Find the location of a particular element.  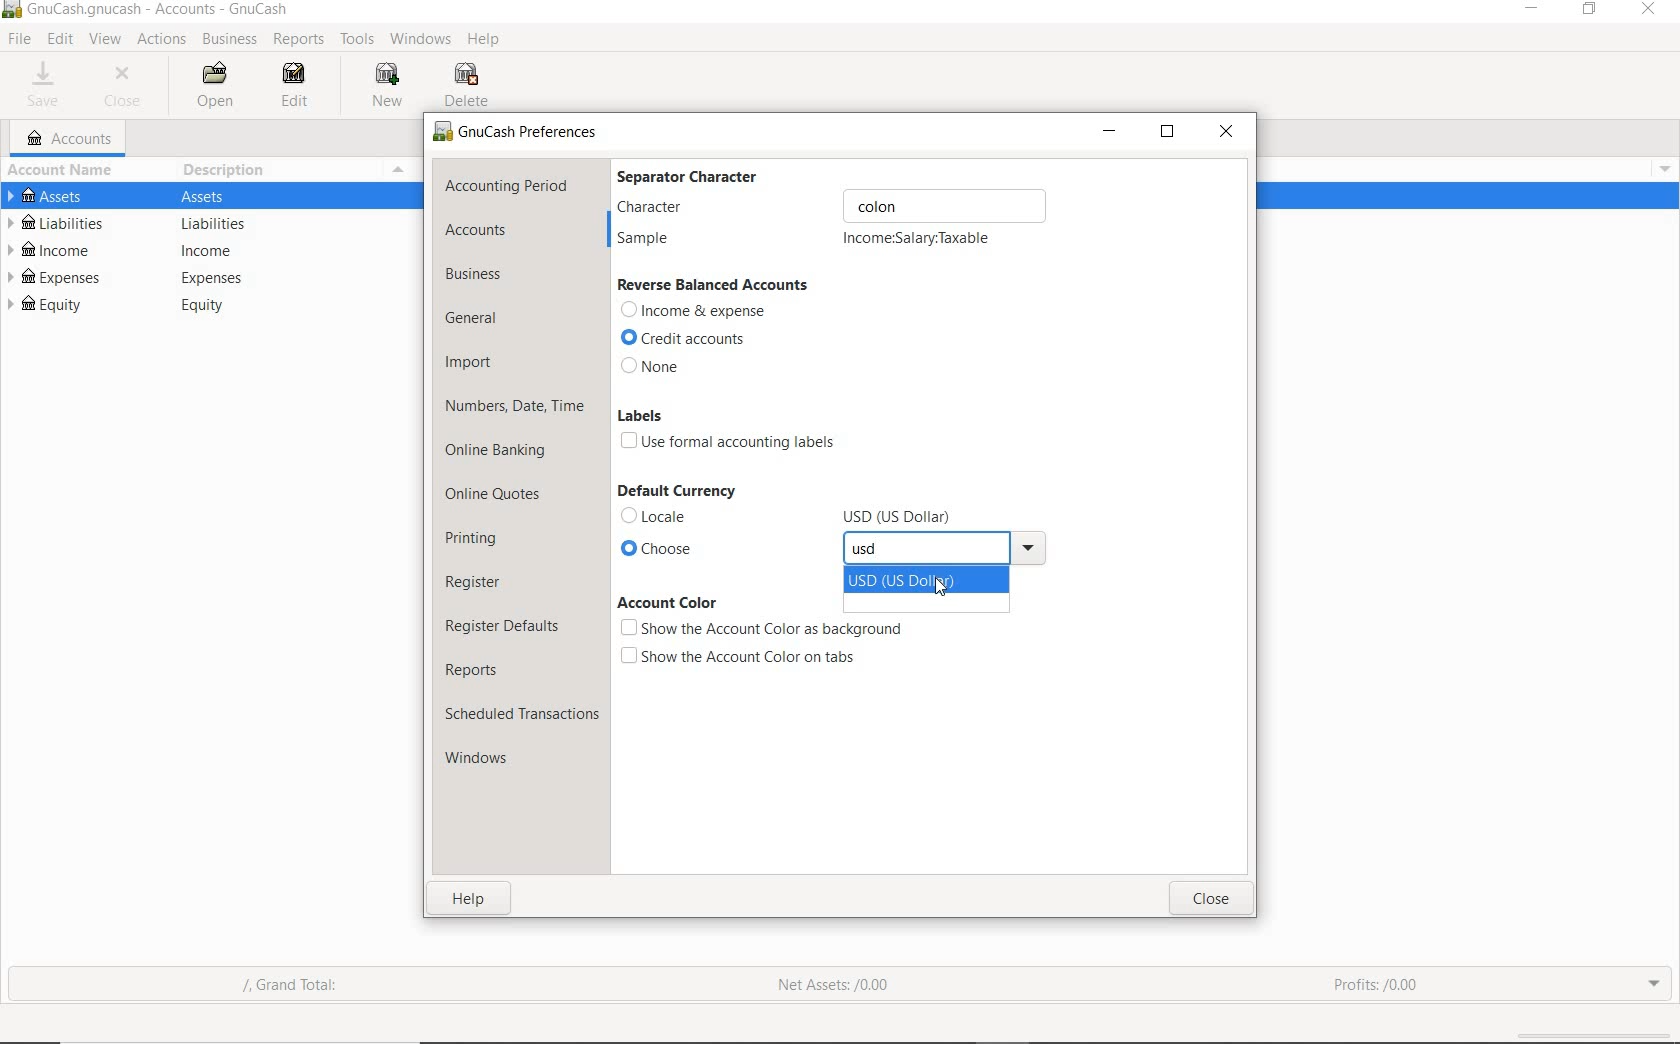

 is located at coordinates (216, 224).